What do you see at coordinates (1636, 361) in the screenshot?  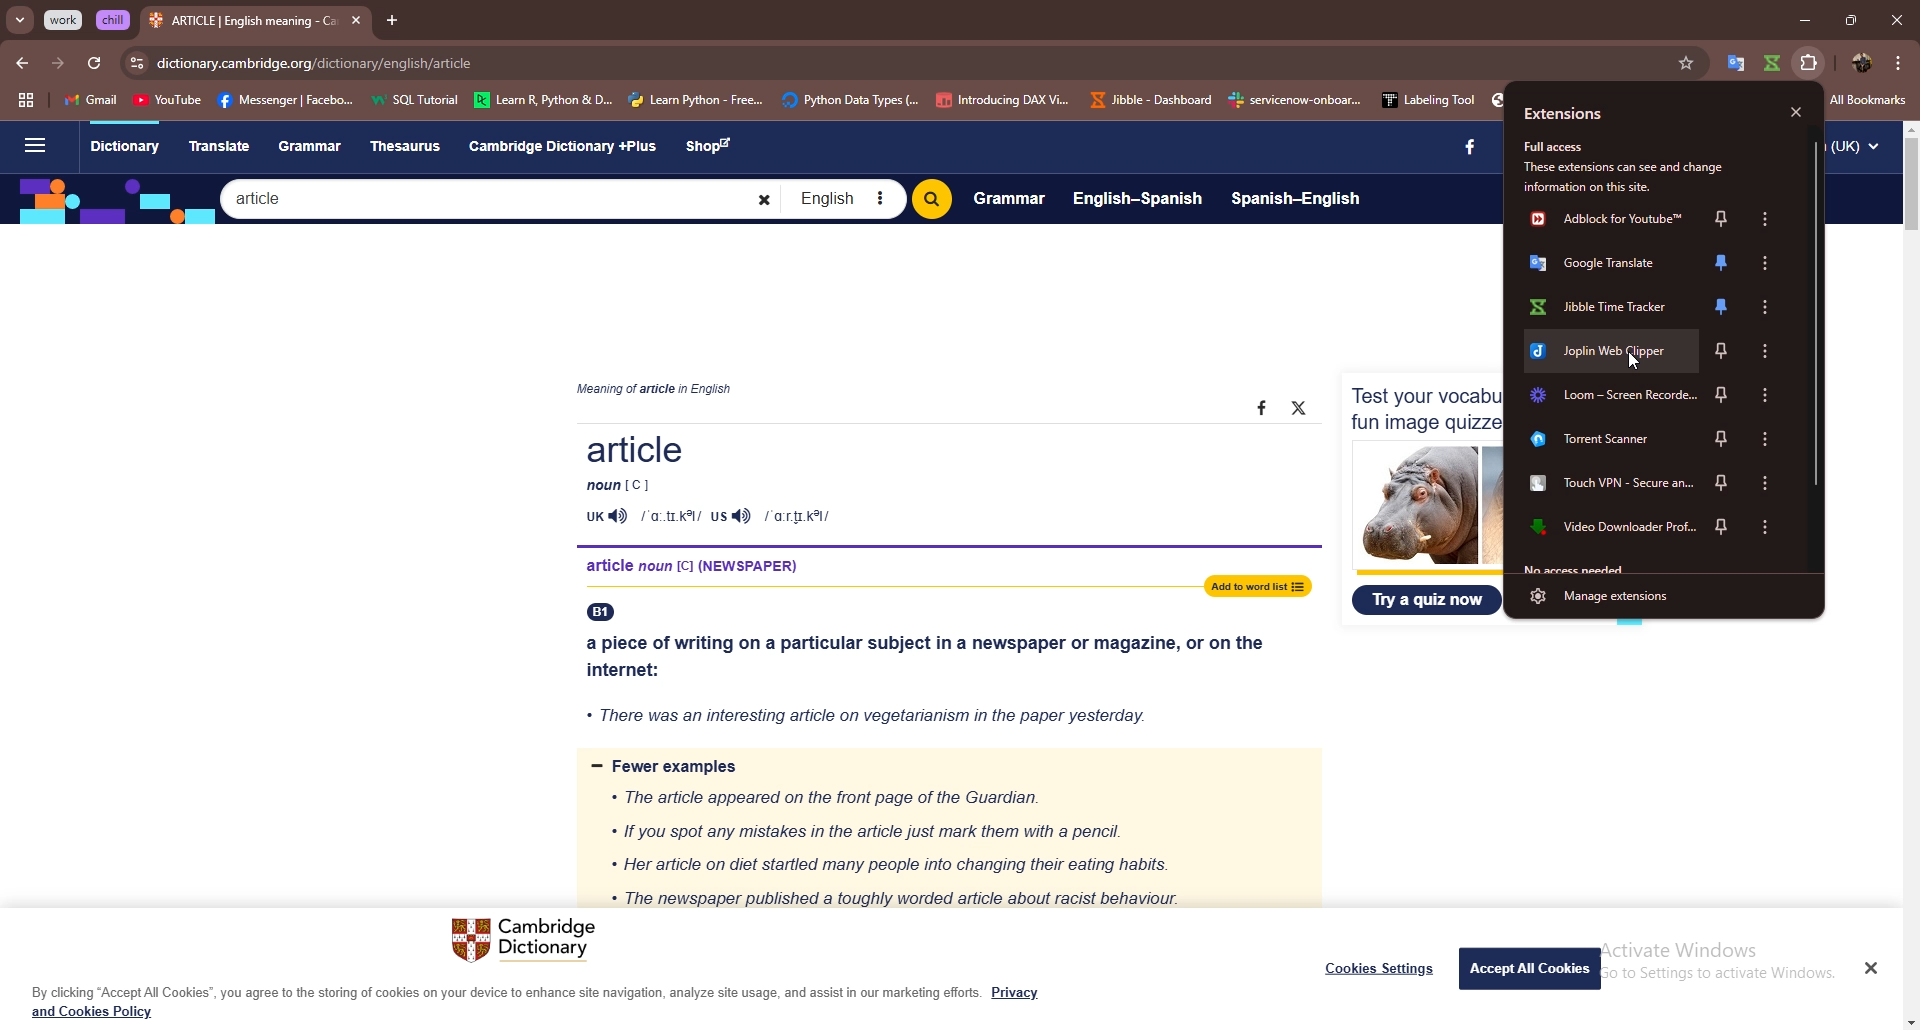 I see `Cursor` at bounding box center [1636, 361].